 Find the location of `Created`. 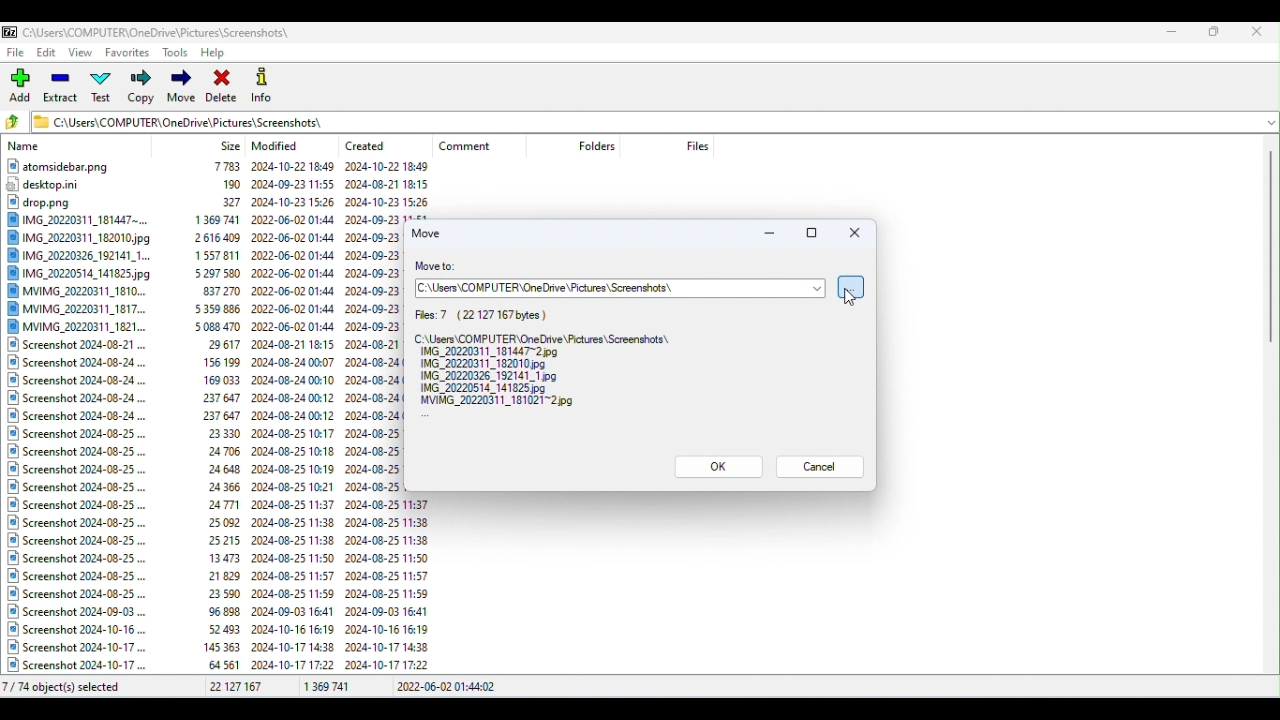

Created is located at coordinates (372, 142).